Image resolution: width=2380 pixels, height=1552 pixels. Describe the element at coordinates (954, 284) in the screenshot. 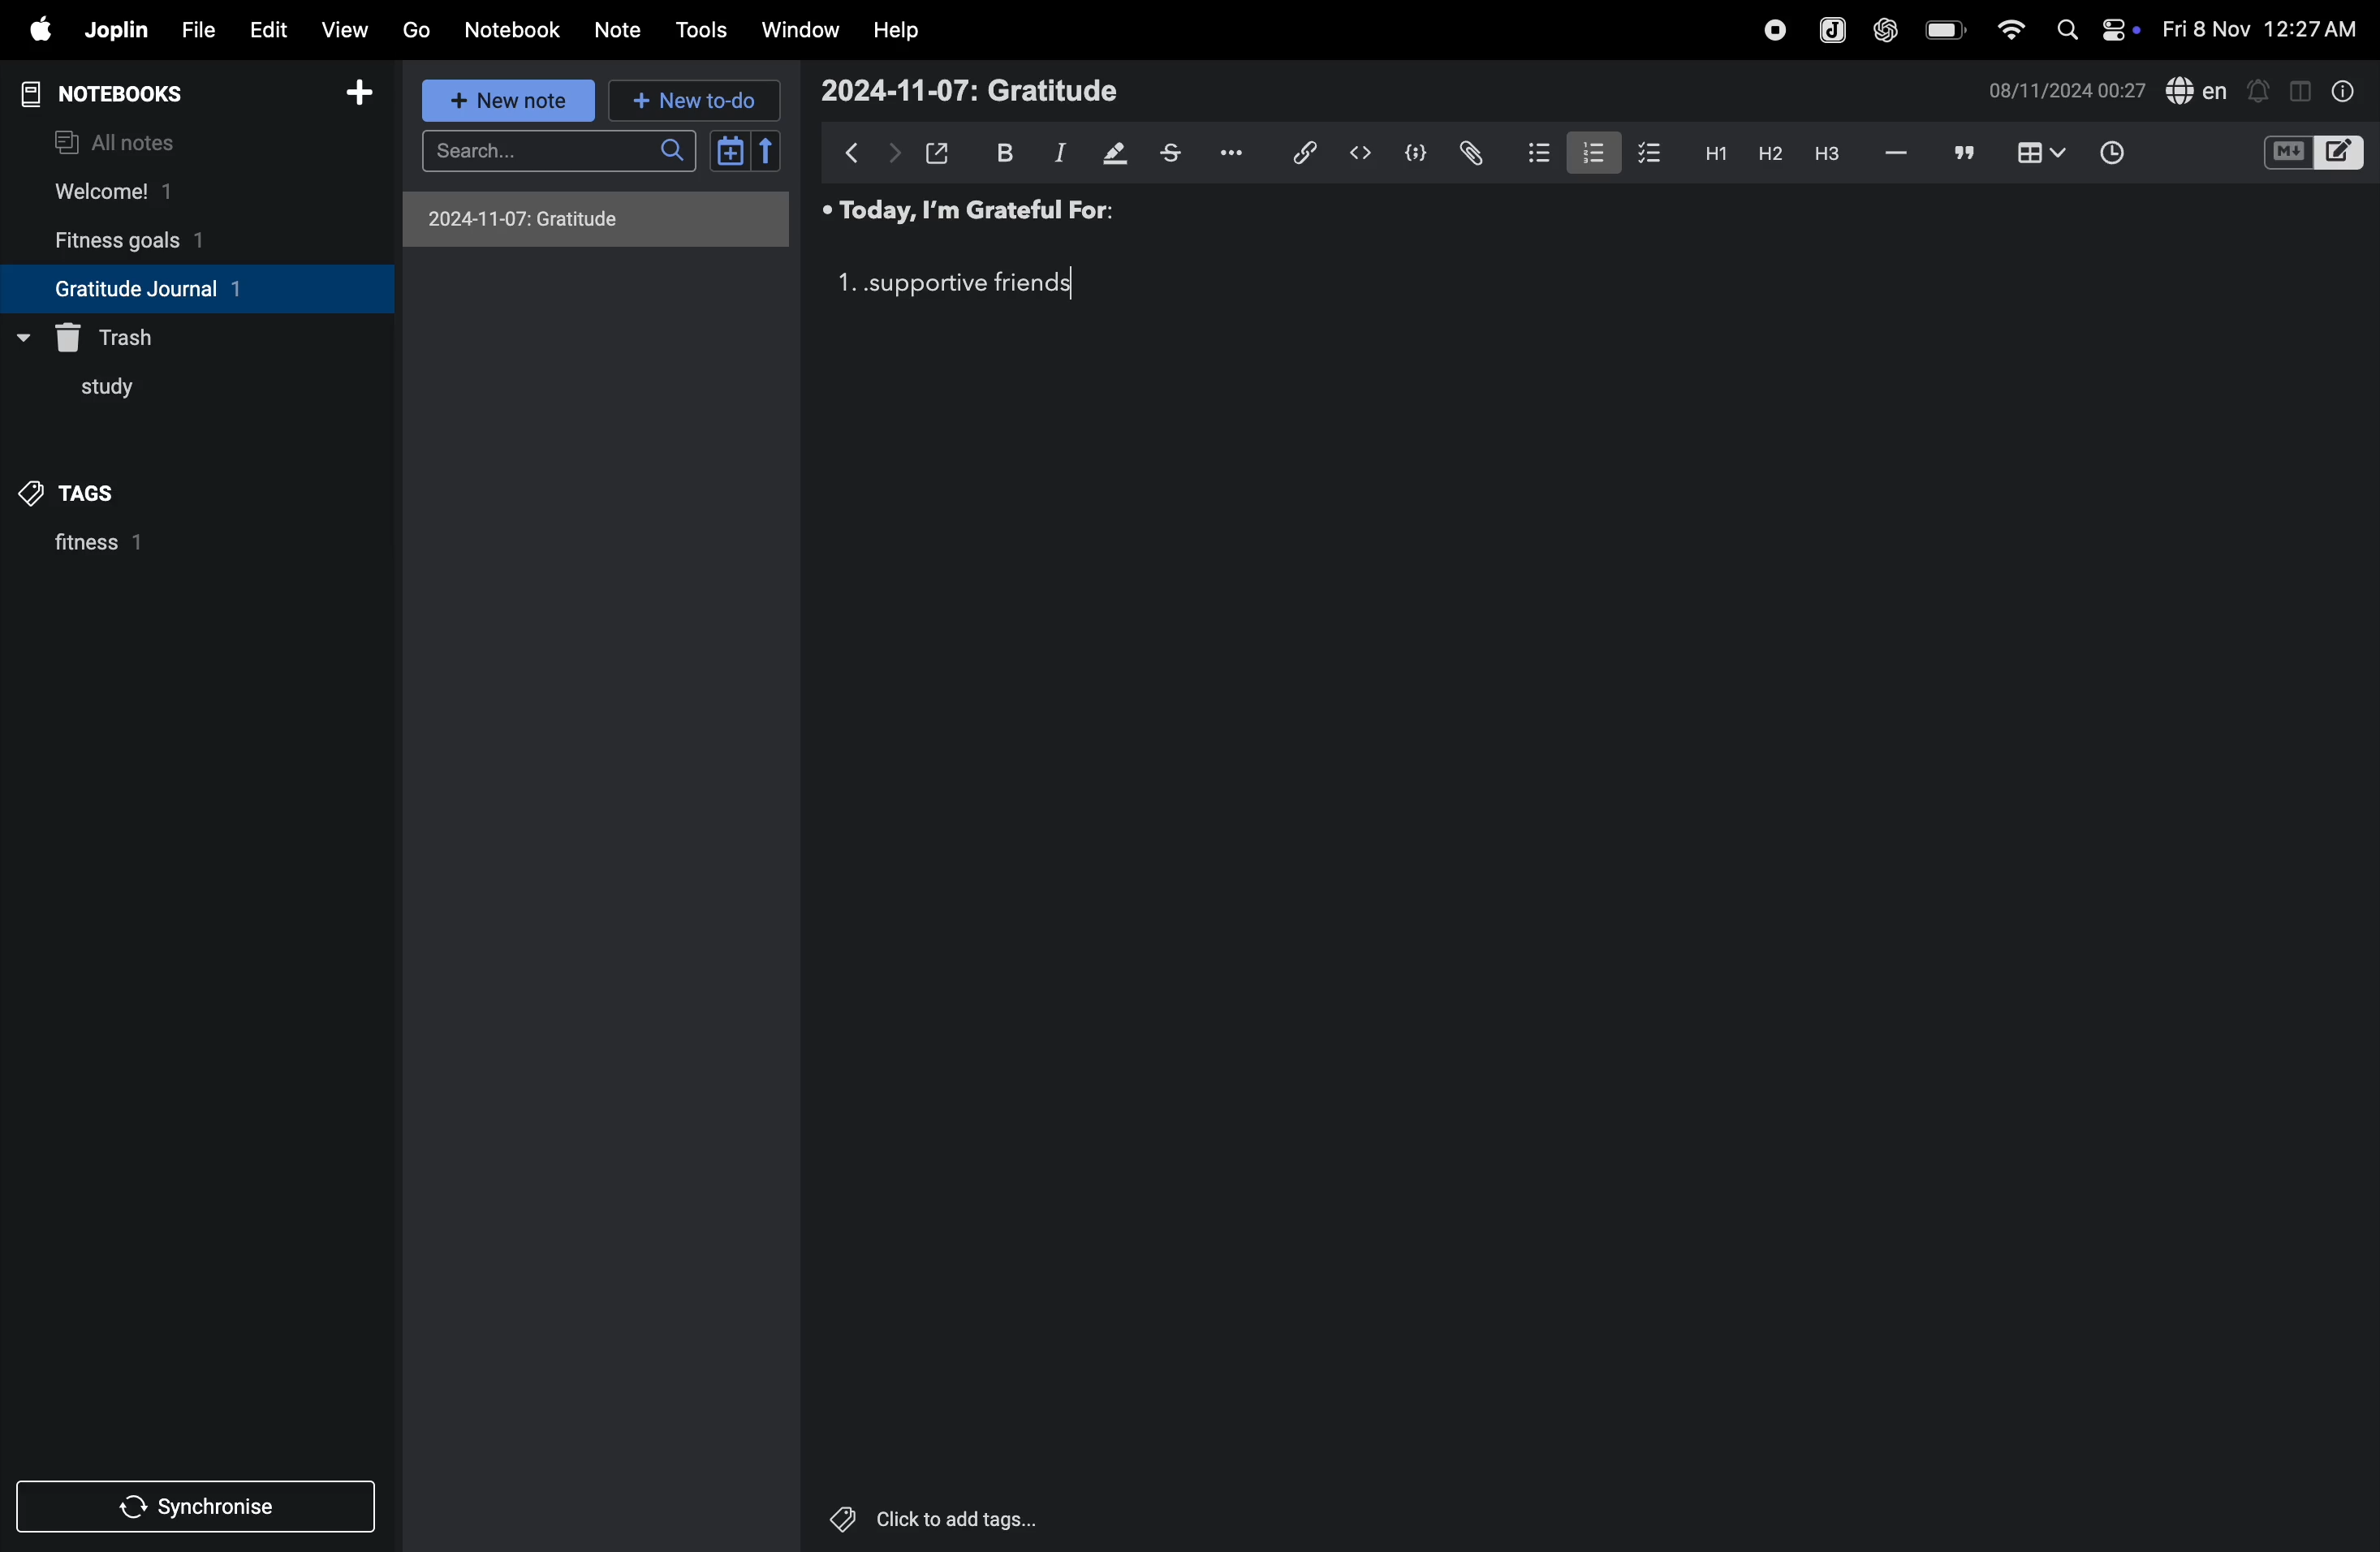

I see `1. .supportive friends` at that location.